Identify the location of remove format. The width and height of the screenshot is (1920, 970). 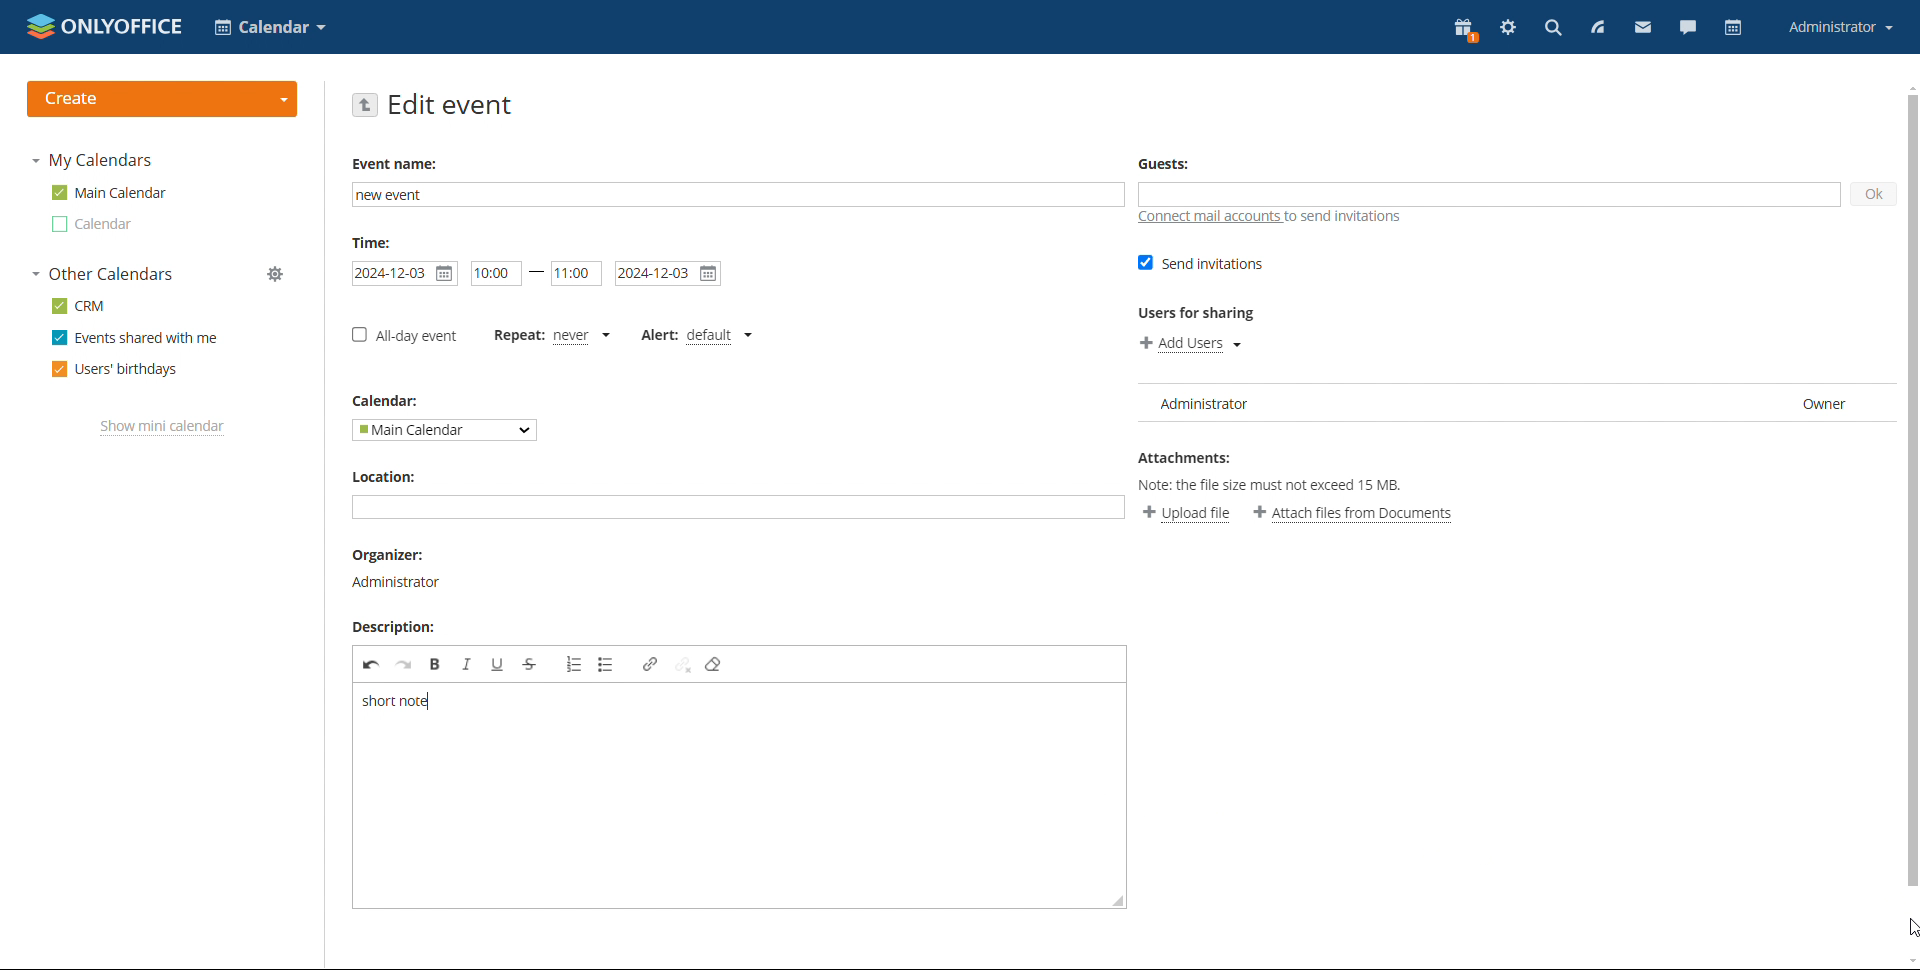
(715, 664).